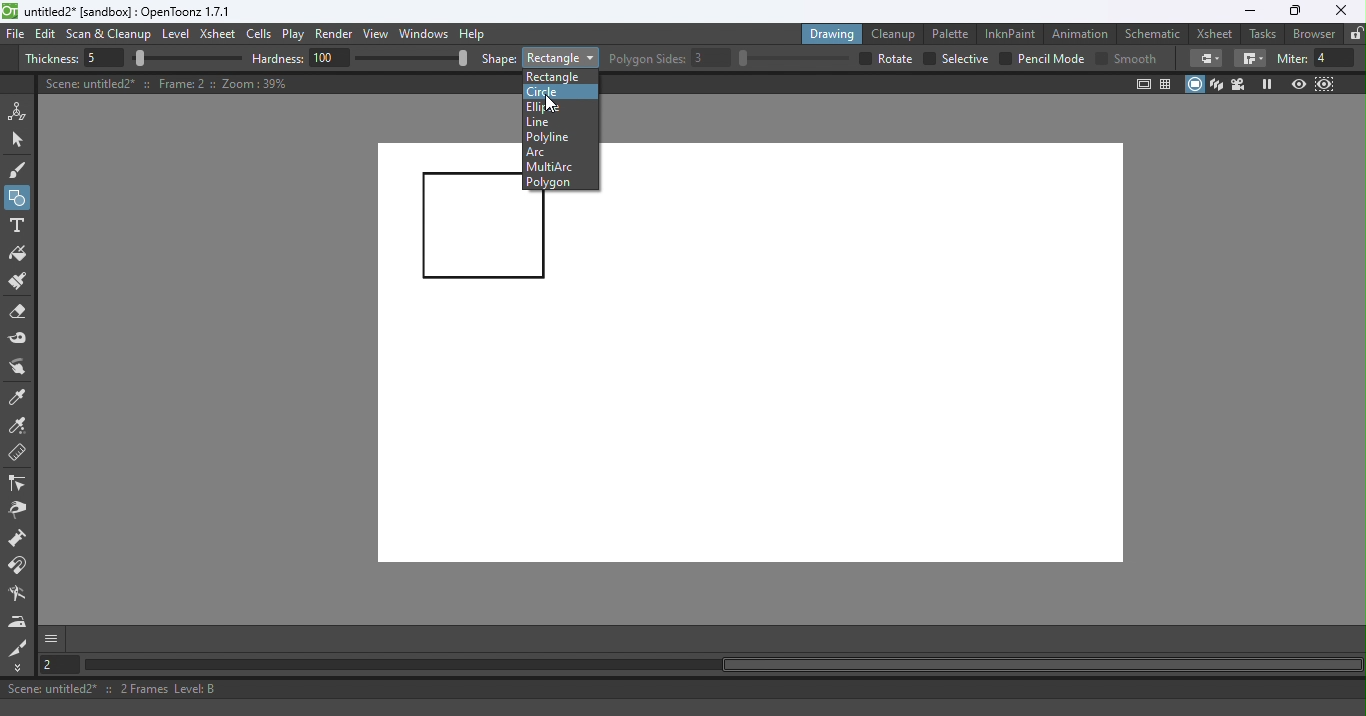 The image size is (1366, 716). What do you see at coordinates (176, 35) in the screenshot?
I see `Level` at bounding box center [176, 35].